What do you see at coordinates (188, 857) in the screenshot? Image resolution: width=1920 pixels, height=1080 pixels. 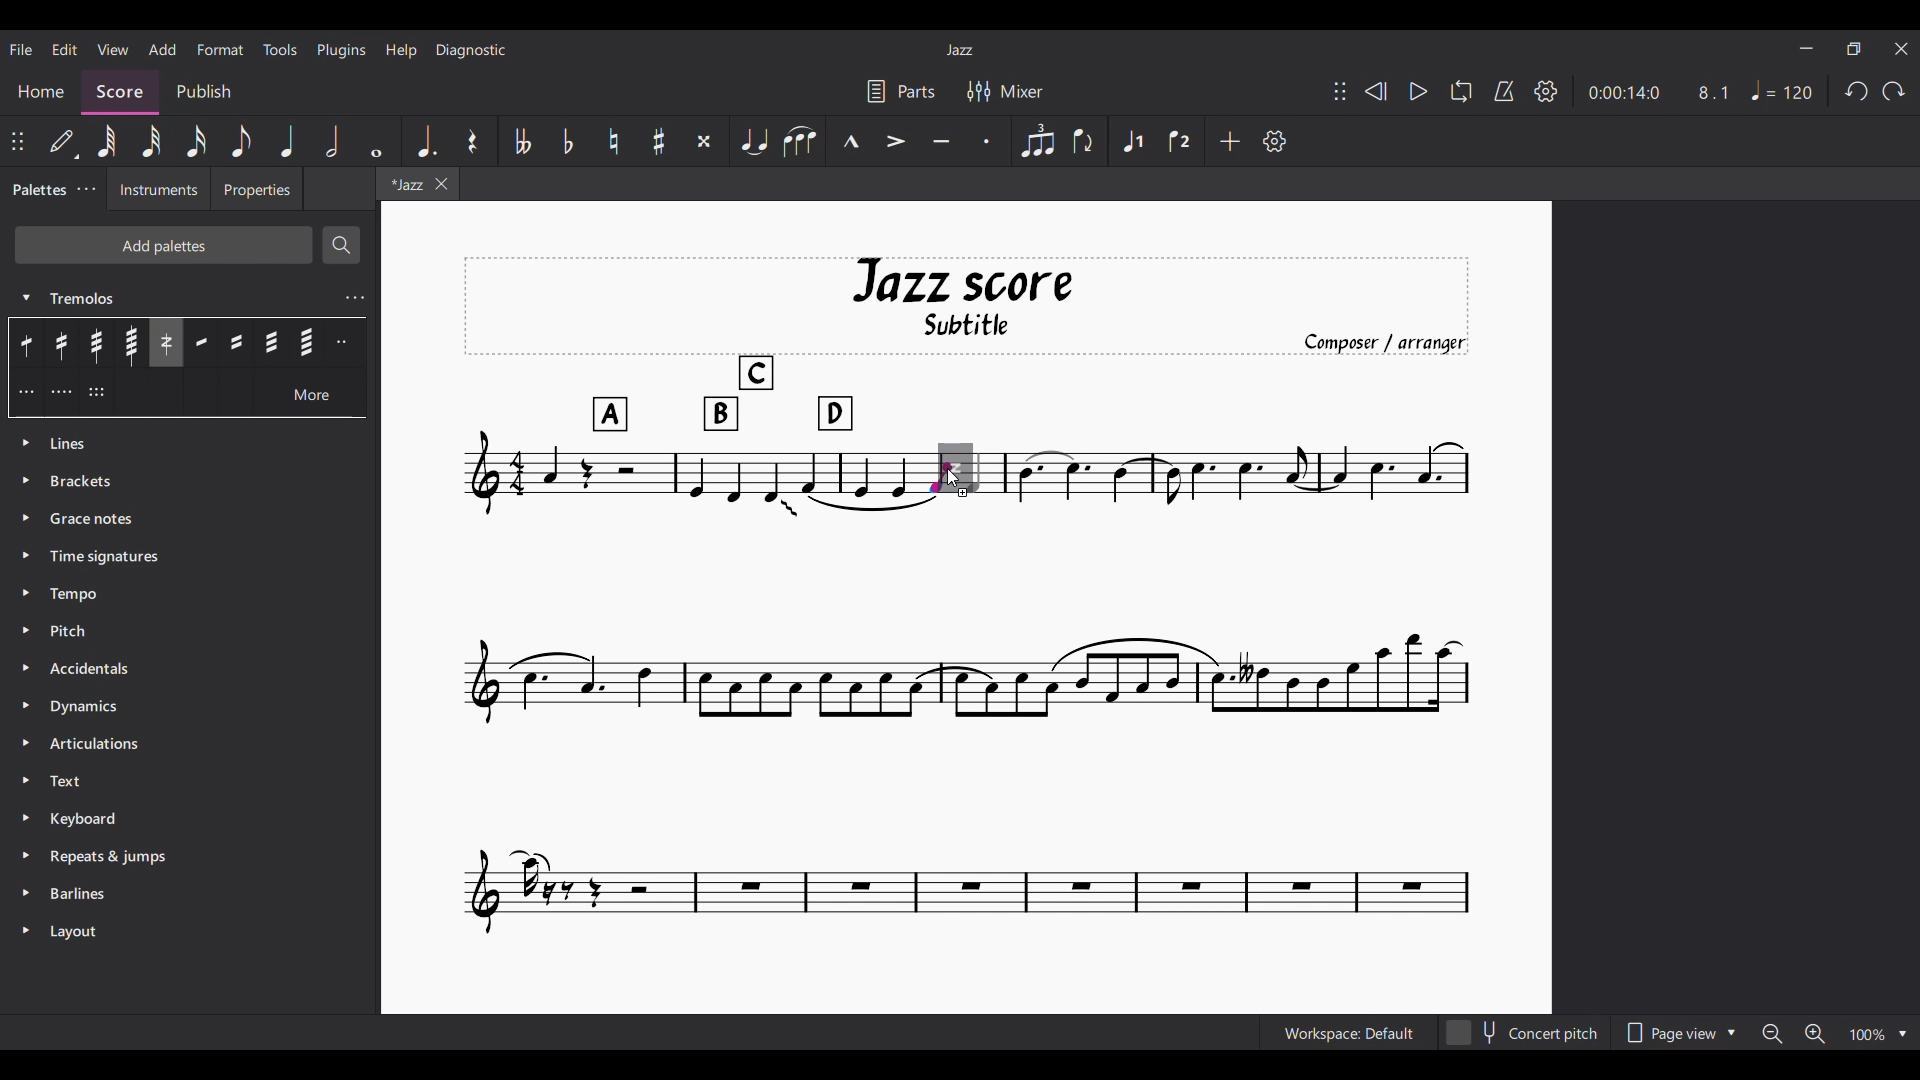 I see `Repeats and jumps` at bounding box center [188, 857].